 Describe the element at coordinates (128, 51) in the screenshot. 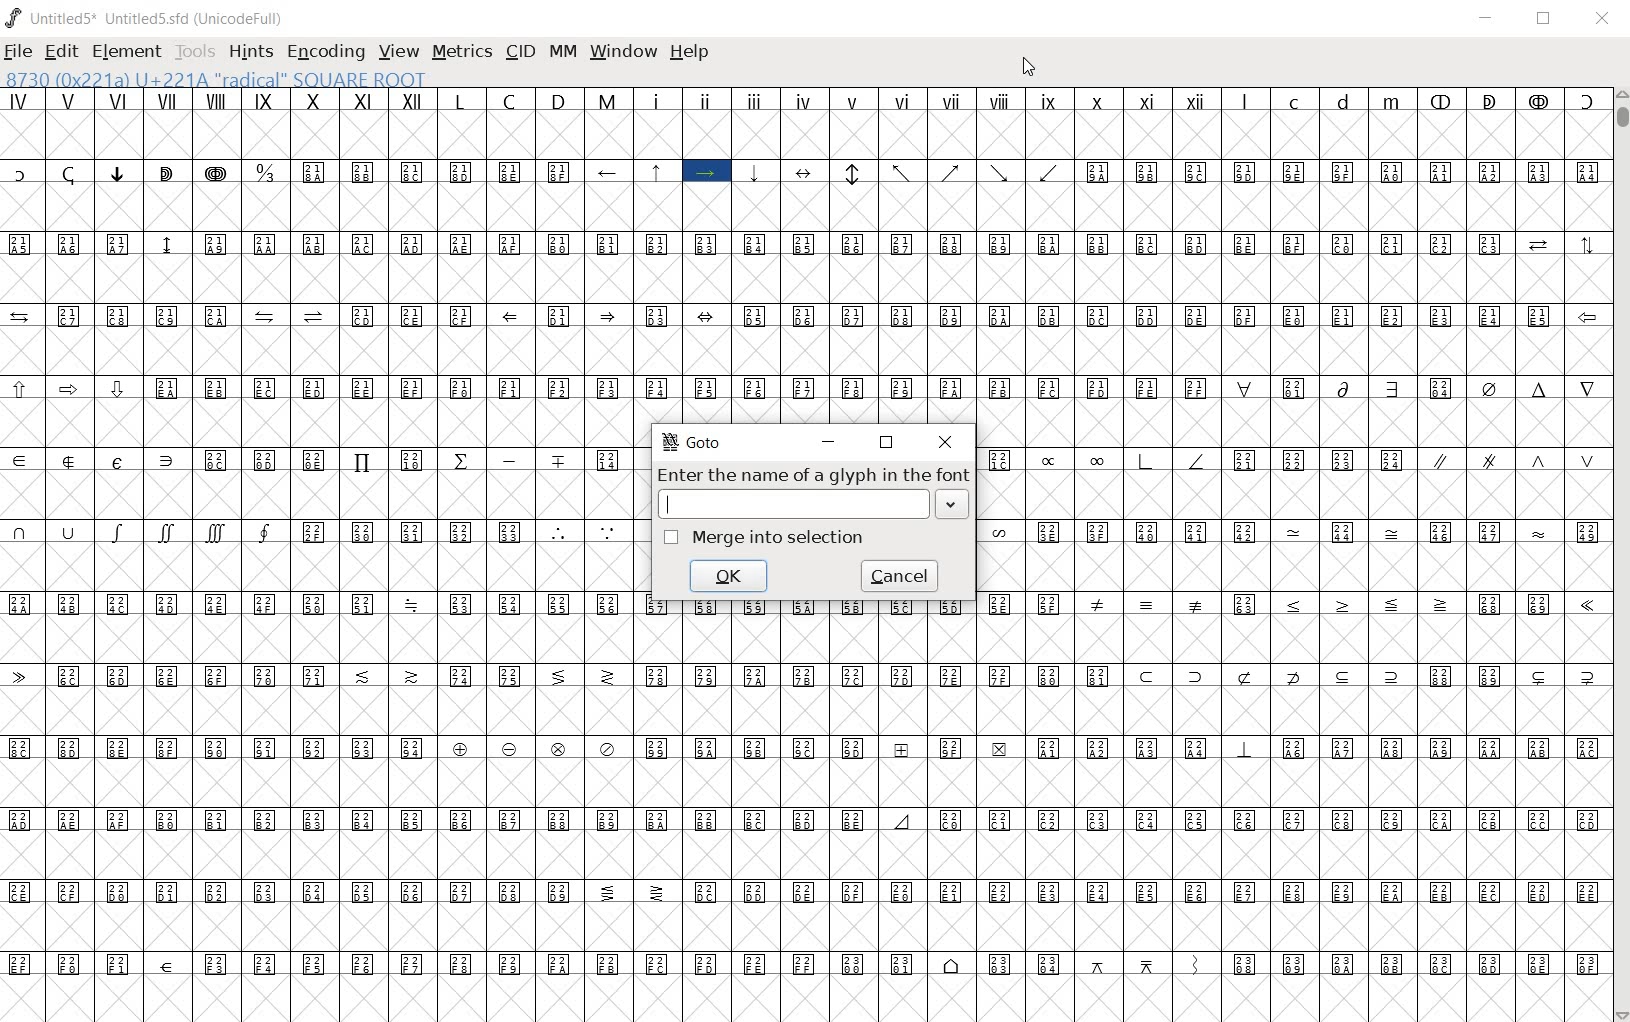

I see `ELEMENT` at that location.